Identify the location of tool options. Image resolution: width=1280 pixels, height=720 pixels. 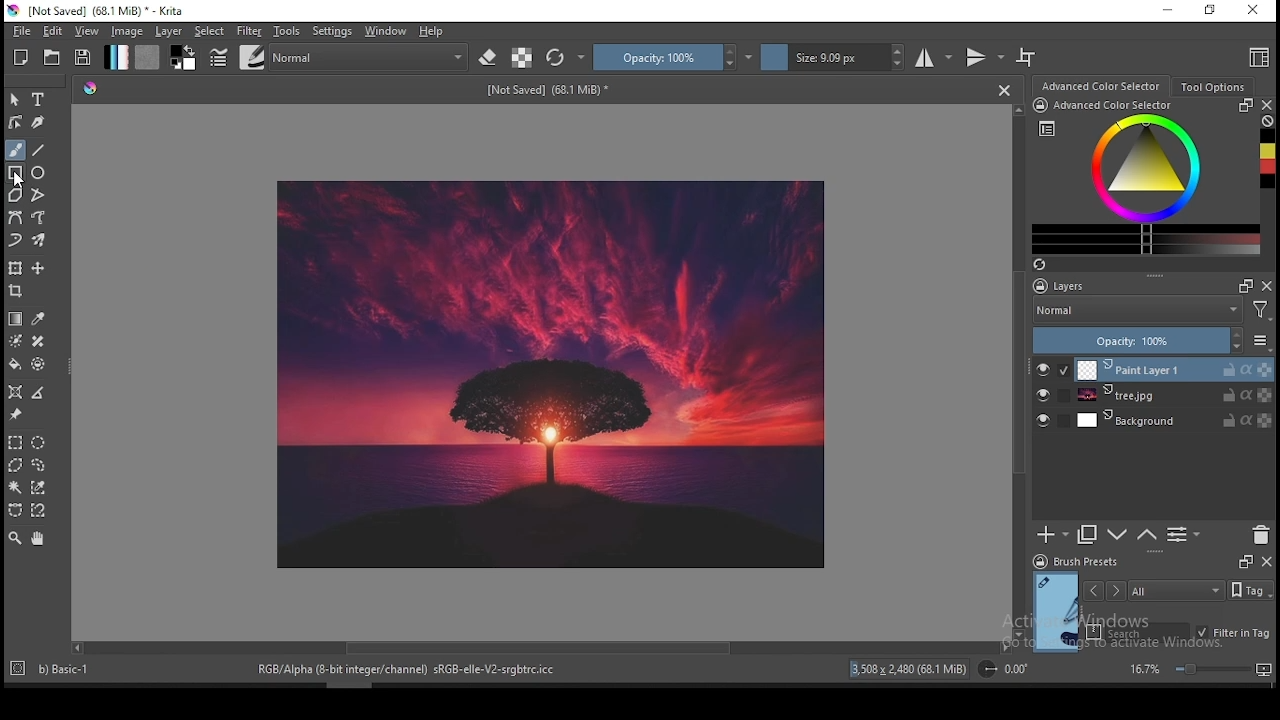
(1211, 86).